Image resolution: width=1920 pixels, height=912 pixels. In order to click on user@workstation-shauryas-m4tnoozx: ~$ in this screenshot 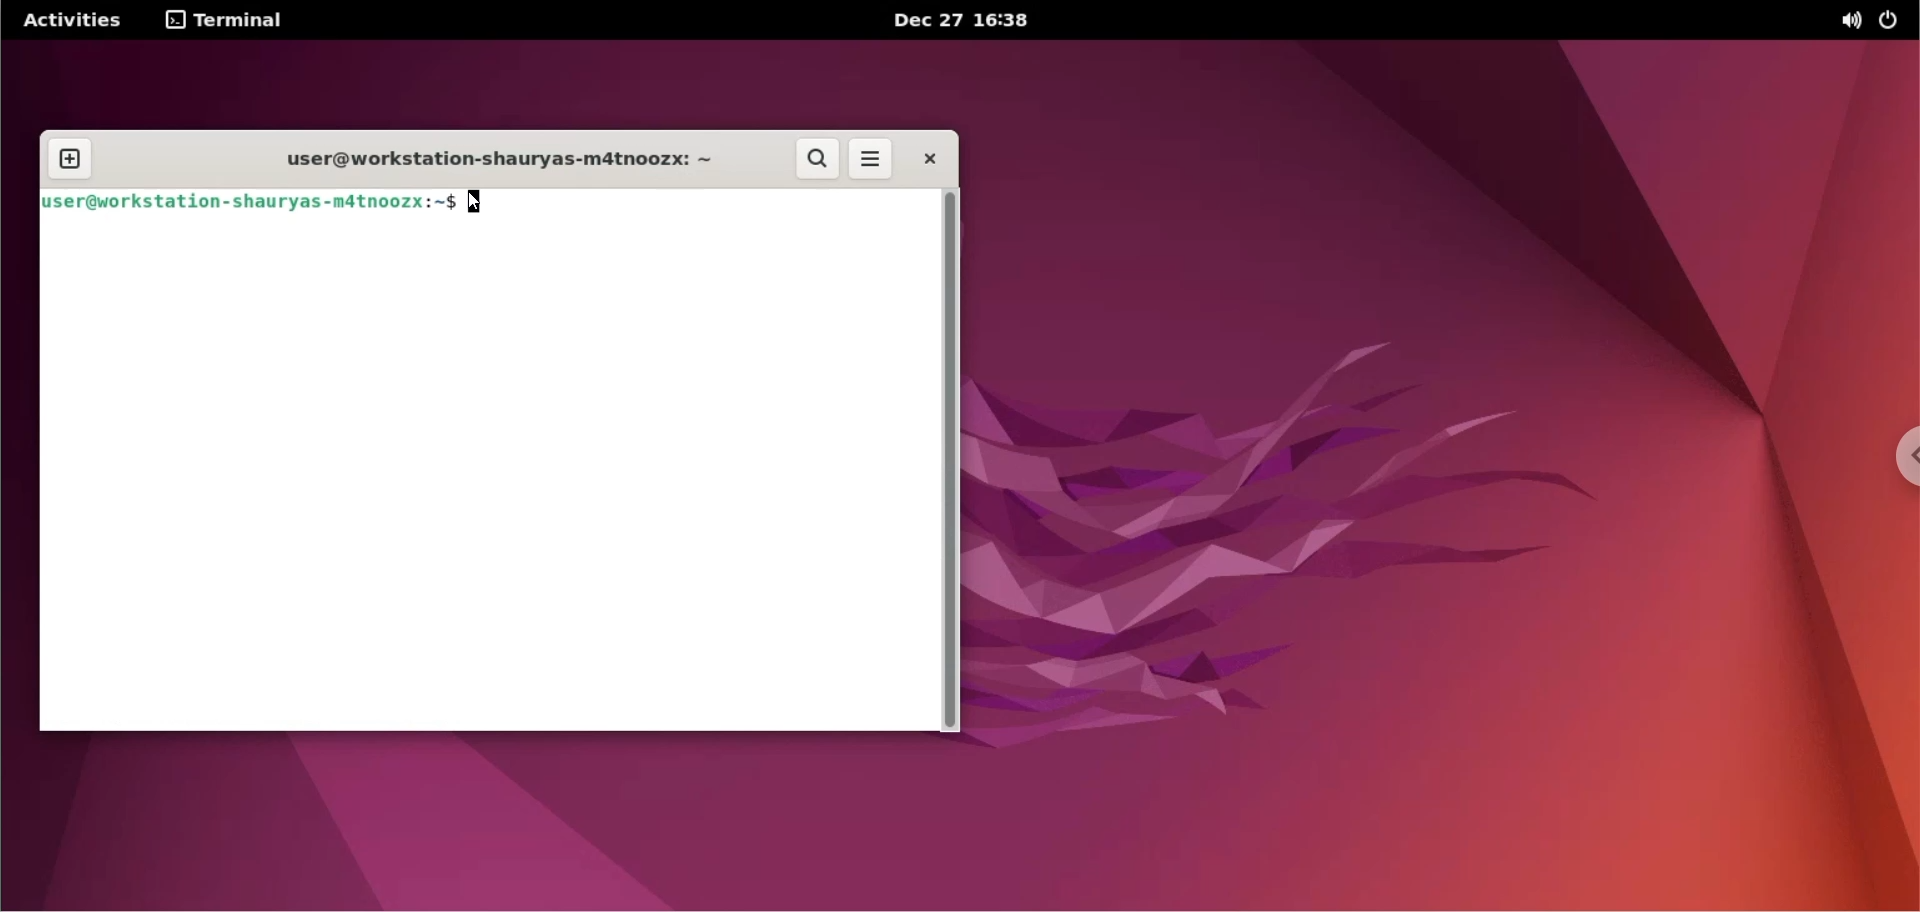, I will do `click(489, 163)`.